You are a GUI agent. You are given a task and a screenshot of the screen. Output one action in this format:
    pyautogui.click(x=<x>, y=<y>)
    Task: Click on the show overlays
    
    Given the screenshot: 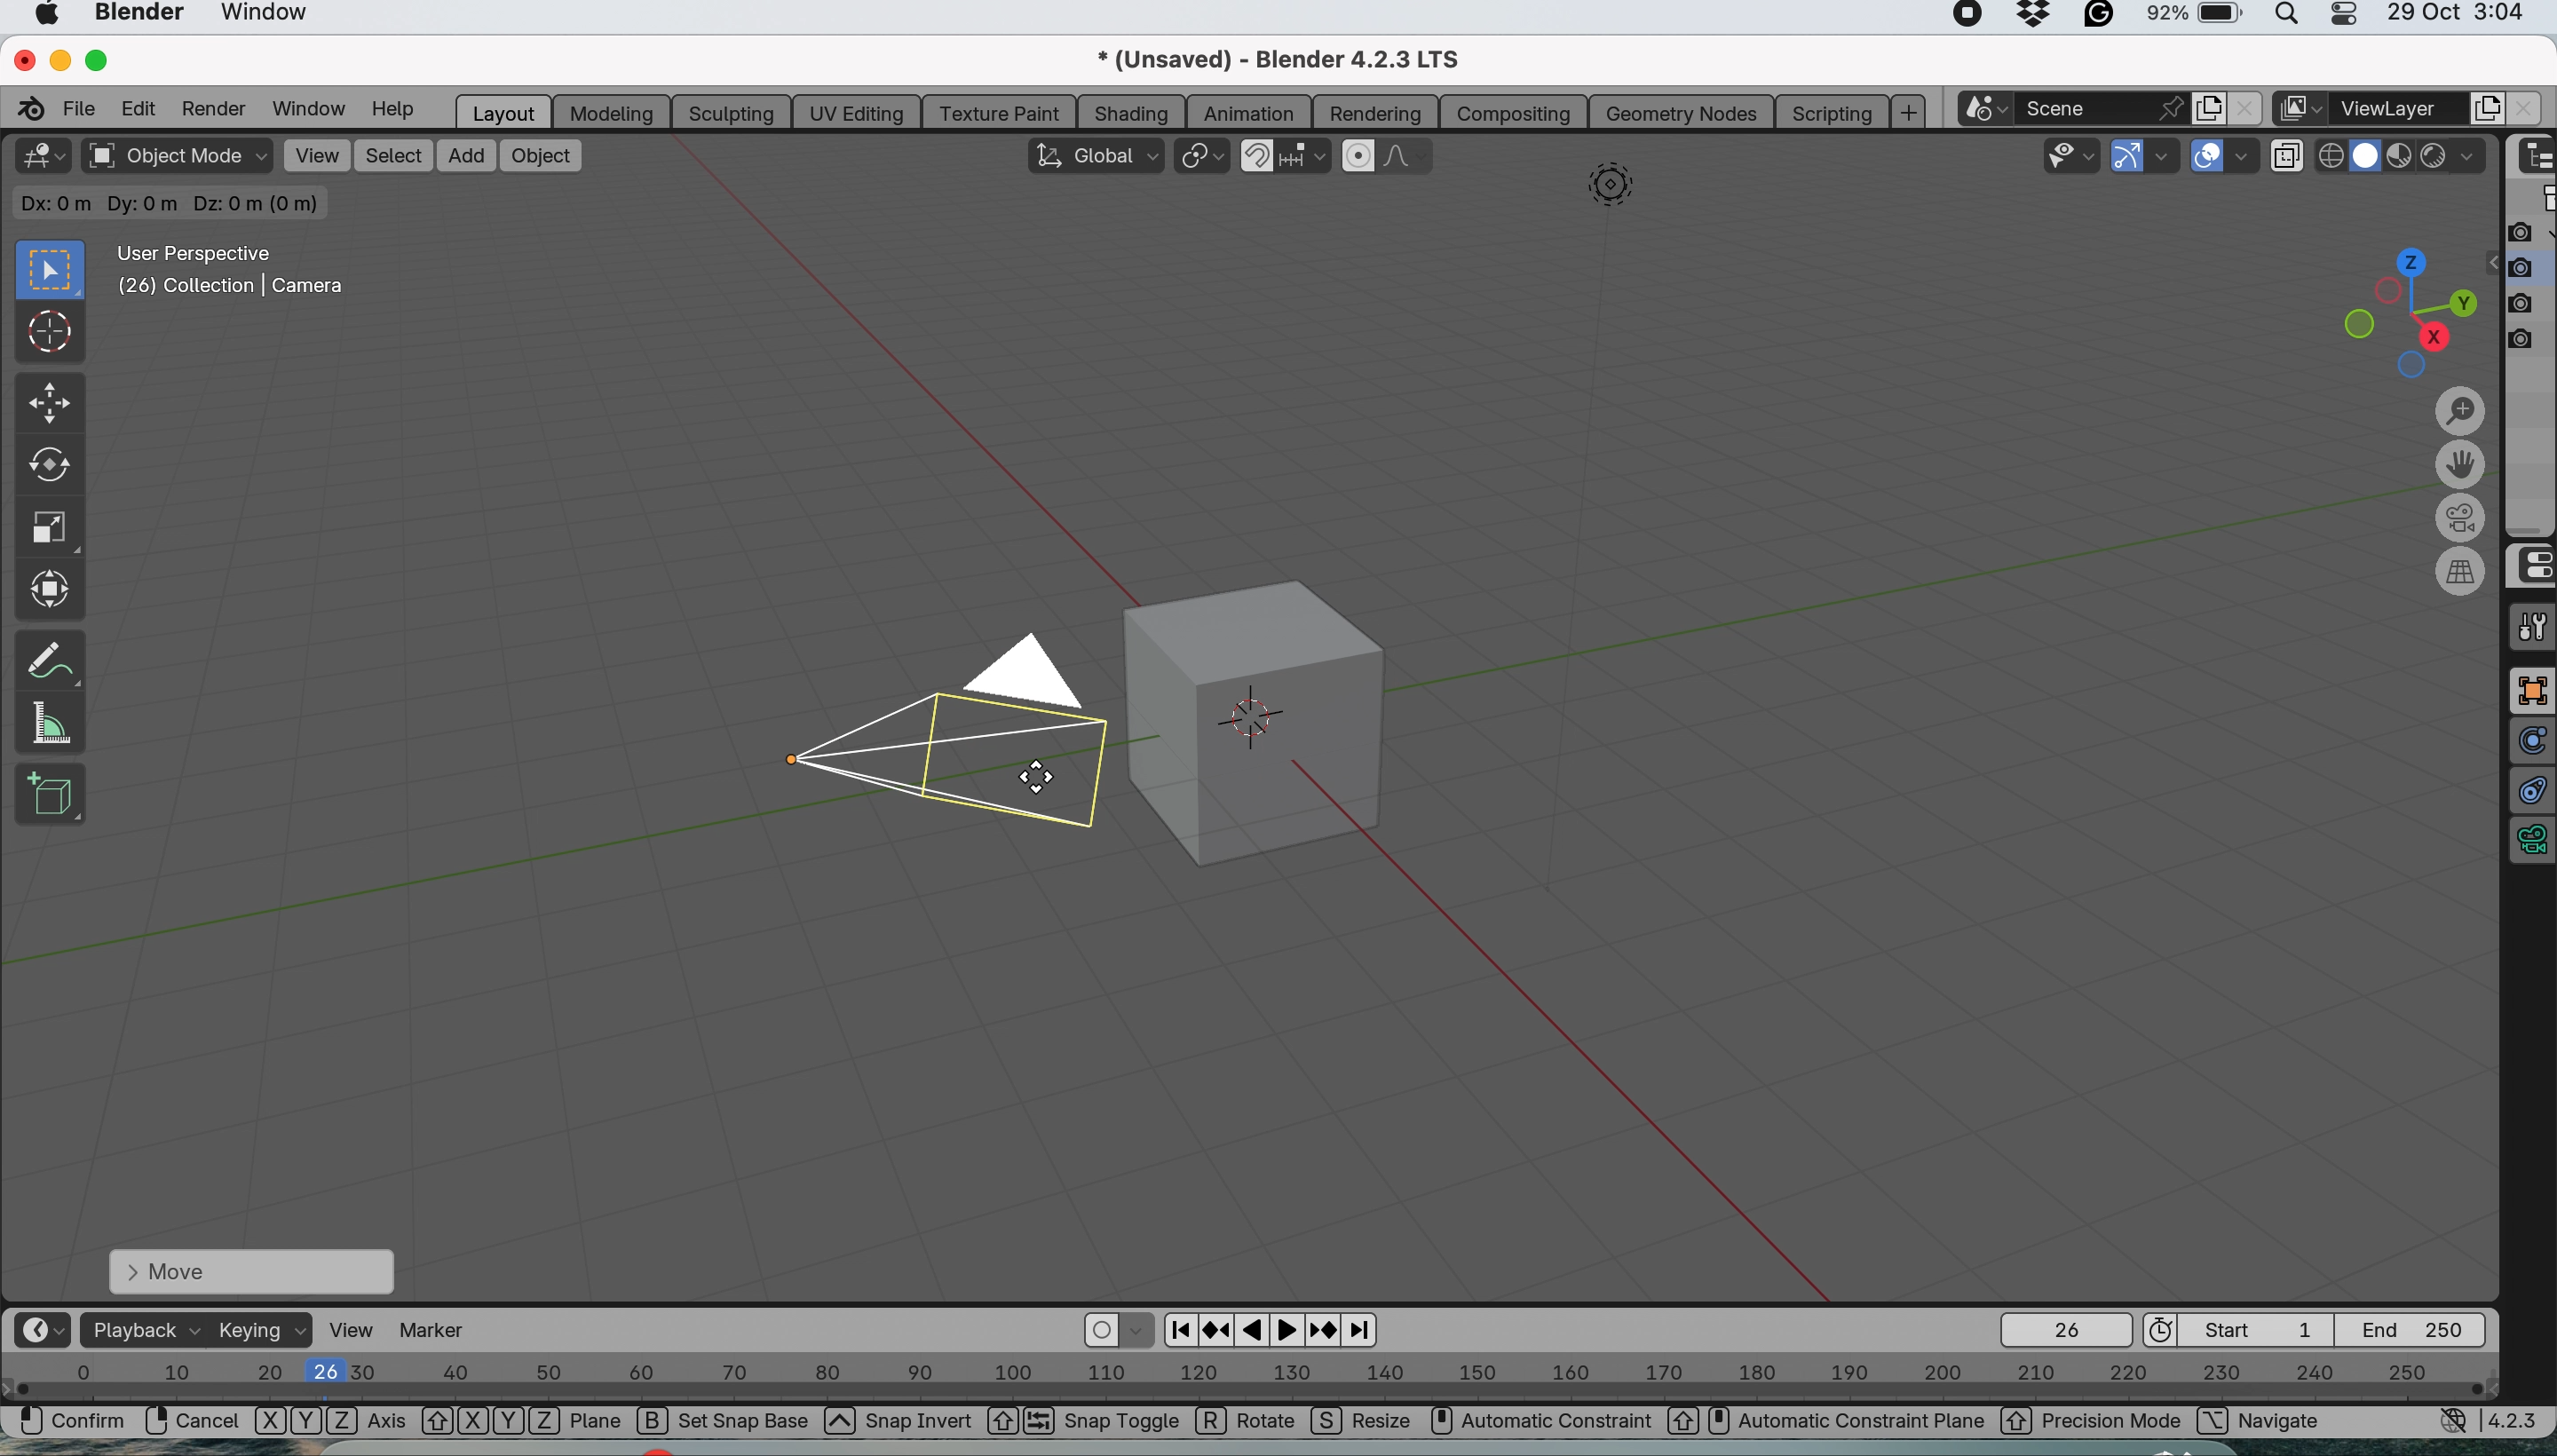 What is the action you would take?
    pyautogui.click(x=2209, y=158)
    